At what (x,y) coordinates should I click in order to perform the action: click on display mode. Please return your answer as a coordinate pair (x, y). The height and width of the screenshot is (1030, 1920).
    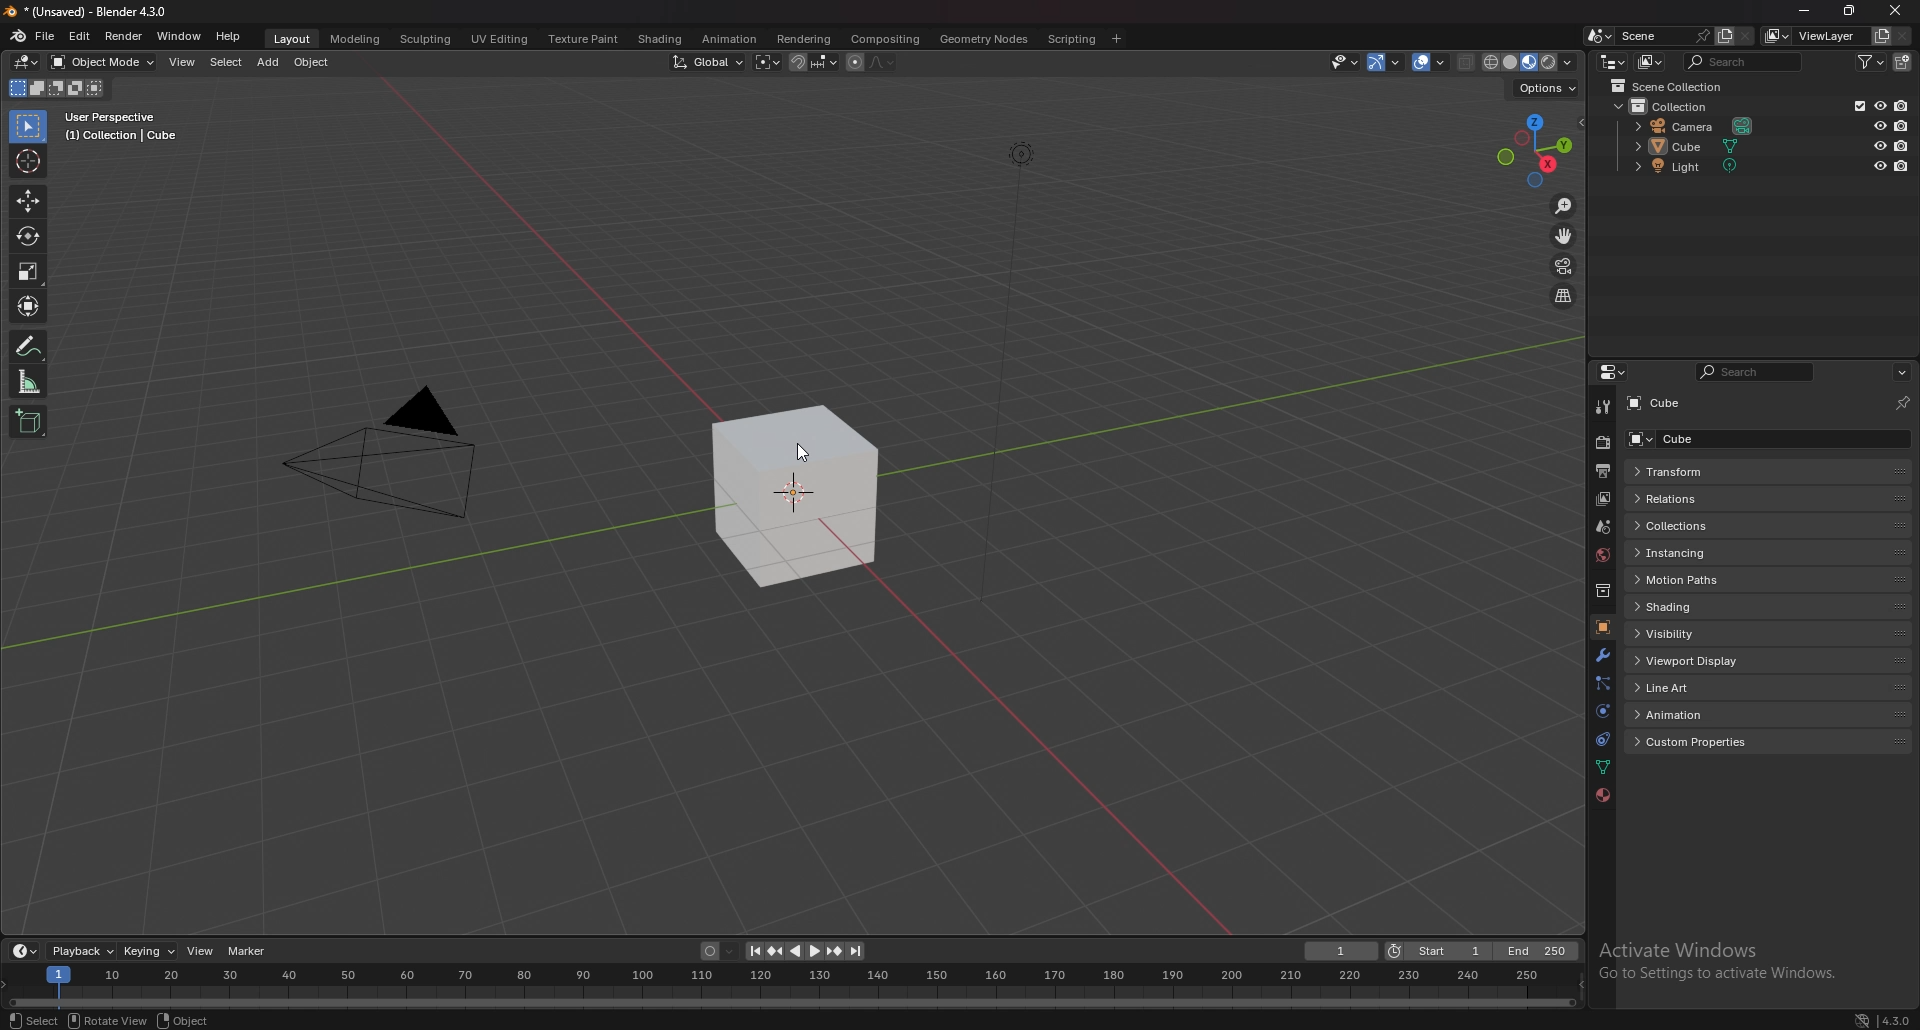
    Looking at the image, I should click on (1649, 61).